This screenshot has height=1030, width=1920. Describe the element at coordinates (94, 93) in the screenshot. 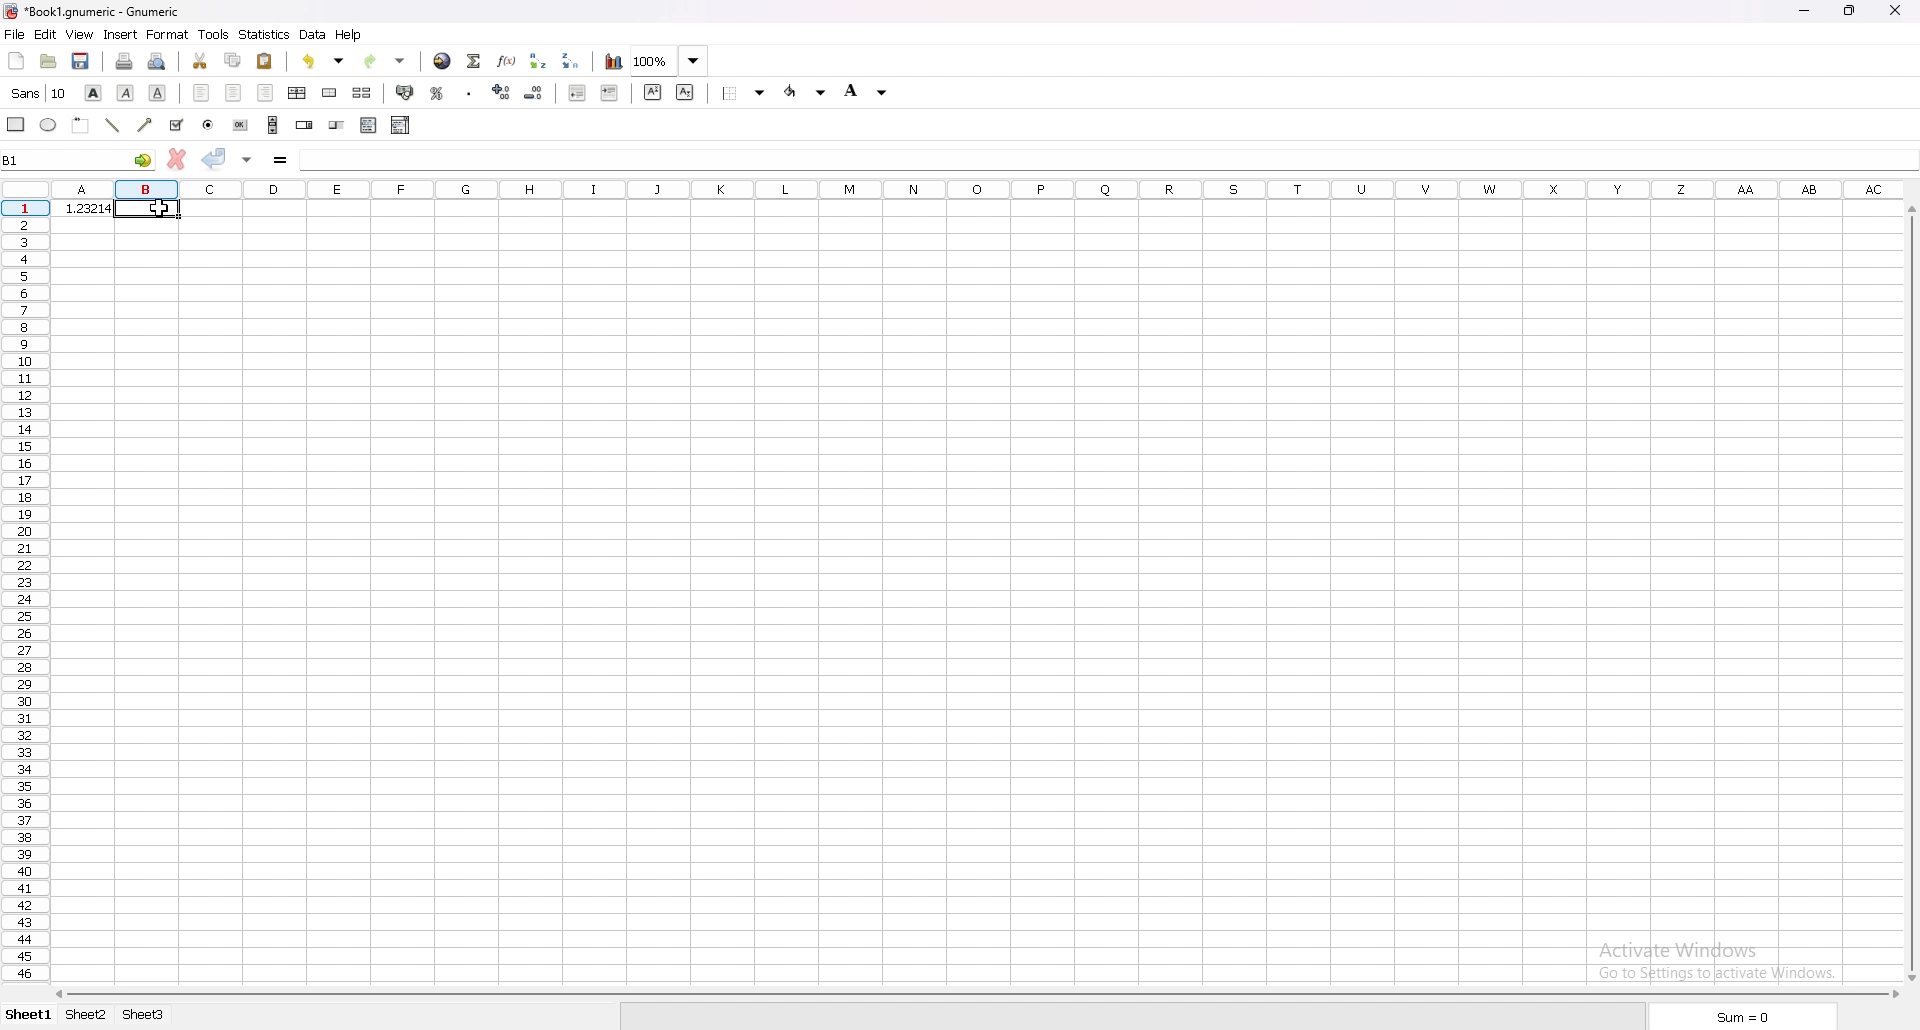

I see `bold` at that location.